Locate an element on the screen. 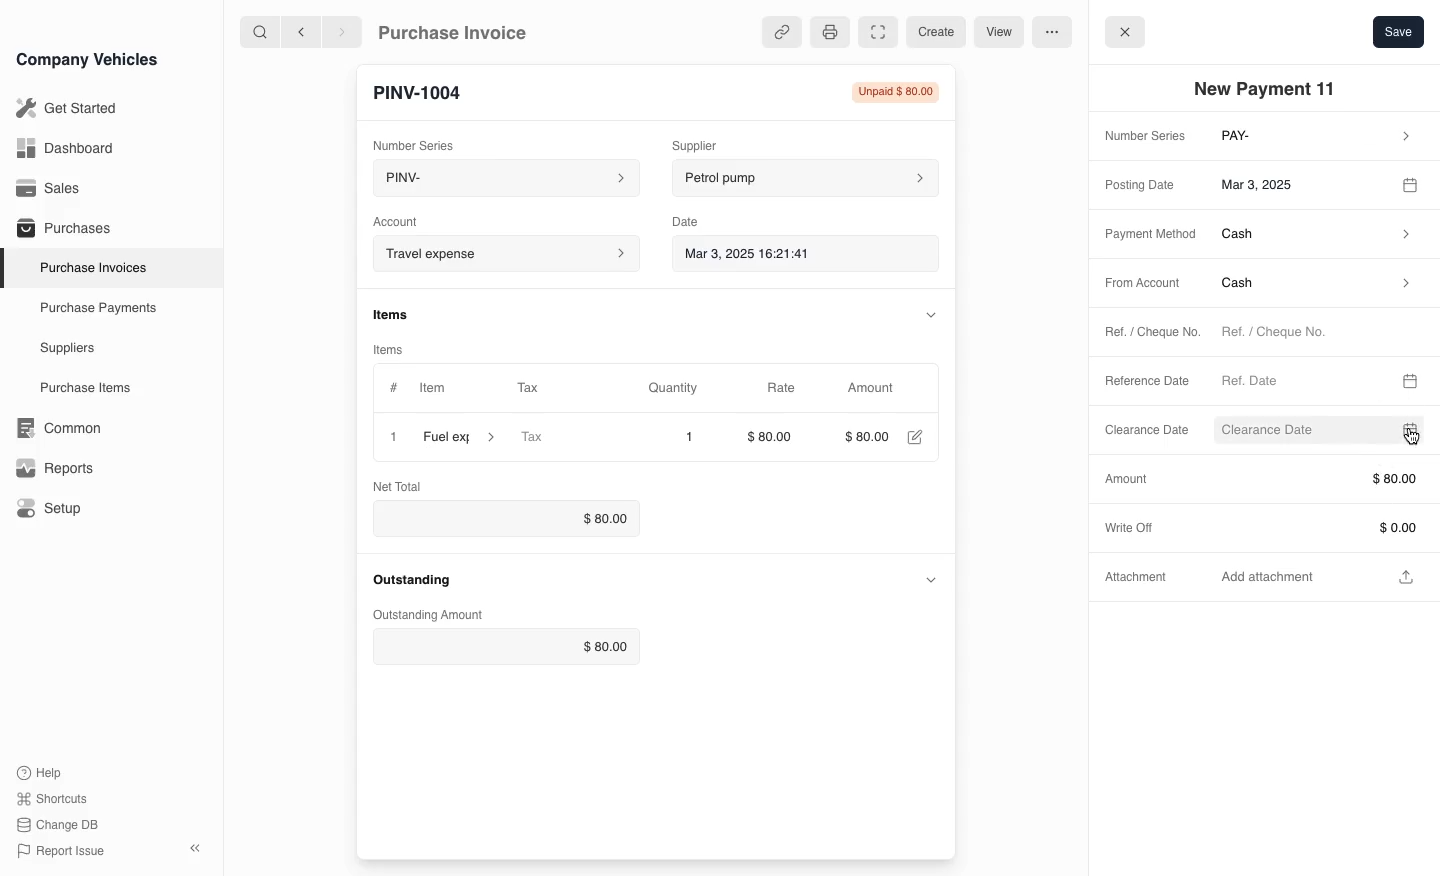 Image resolution: width=1440 pixels, height=876 pixels. mar 3, 2025 is located at coordinates (1298, 183).